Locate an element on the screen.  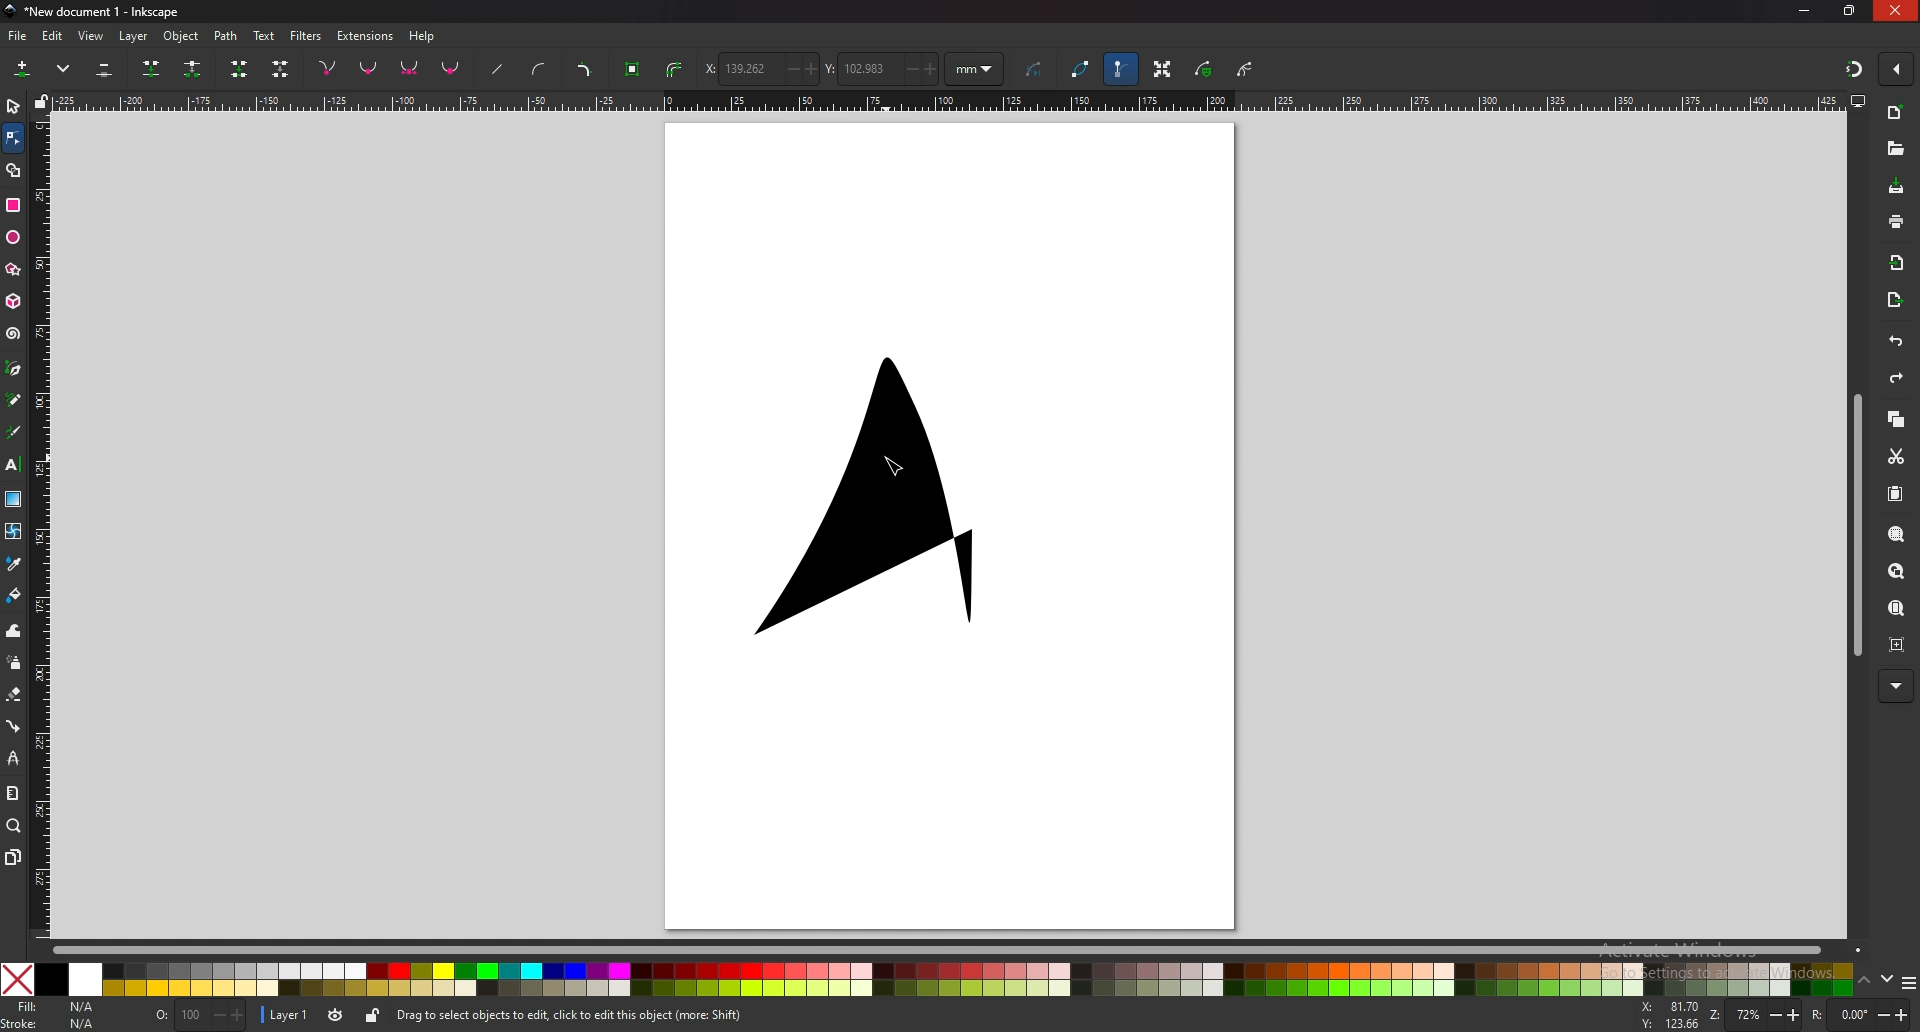
options is located at coordinates (1909, 982).